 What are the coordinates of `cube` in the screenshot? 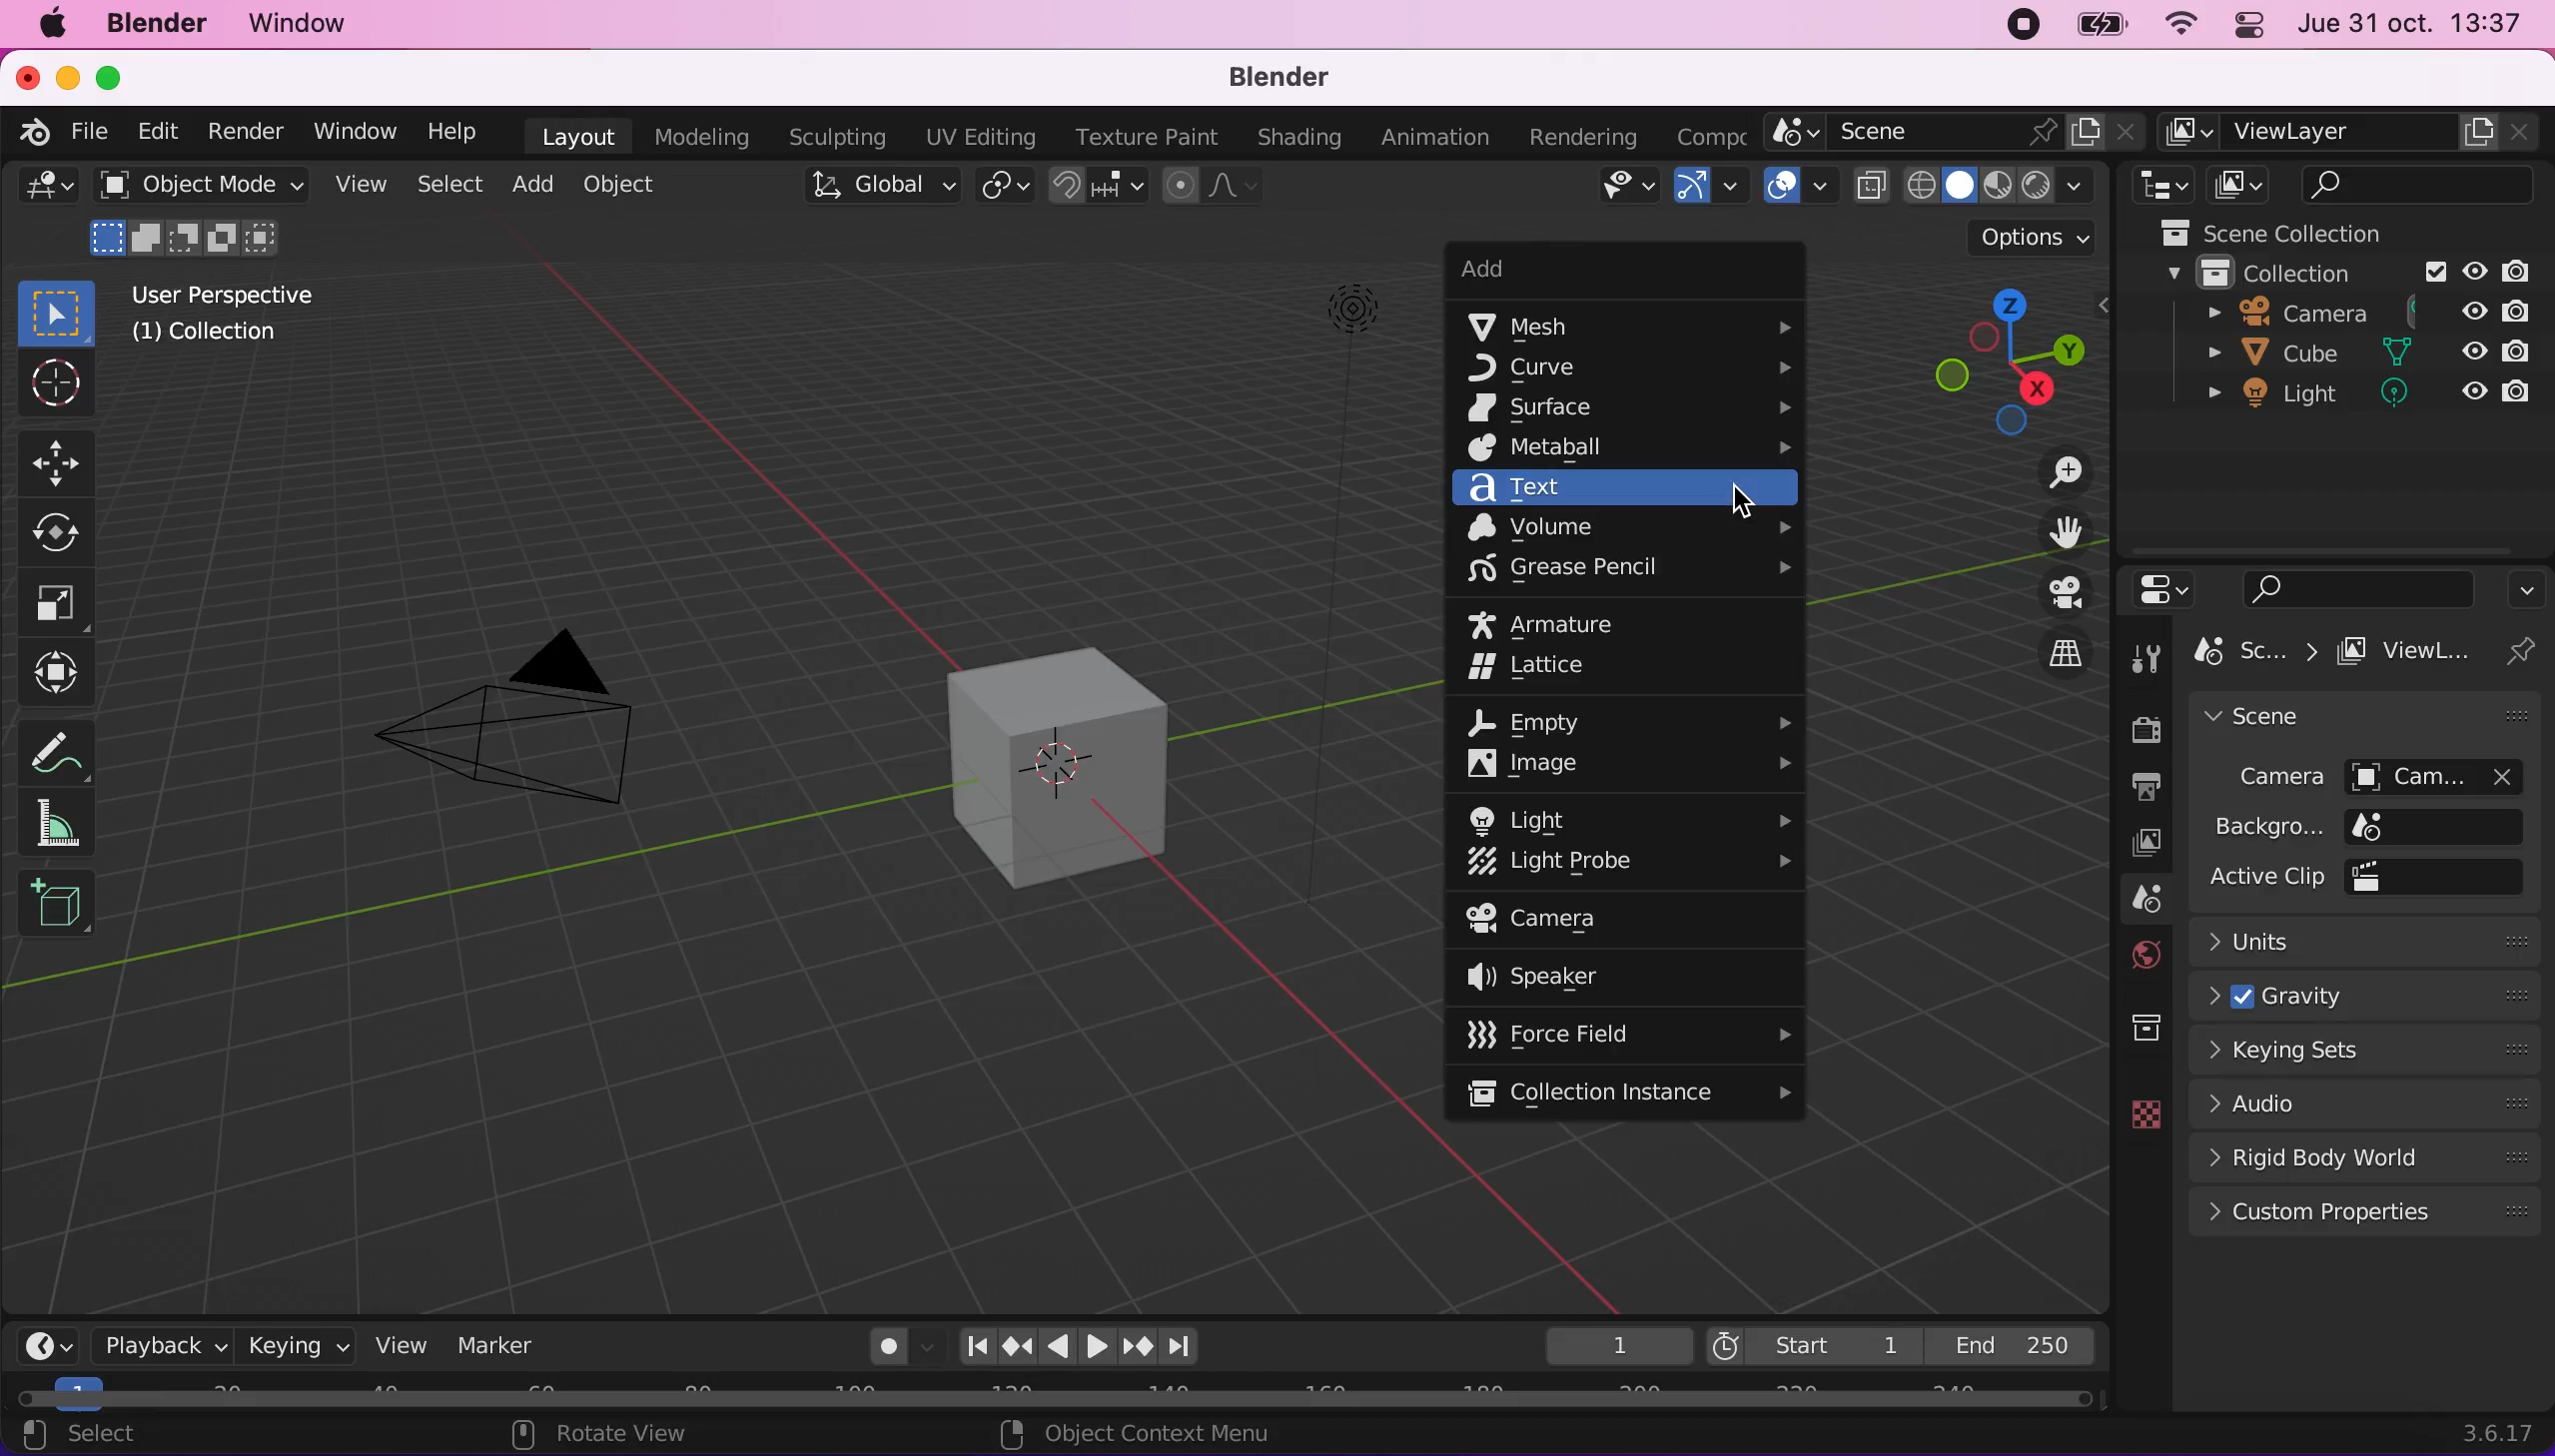 It's located at (1046, 763).